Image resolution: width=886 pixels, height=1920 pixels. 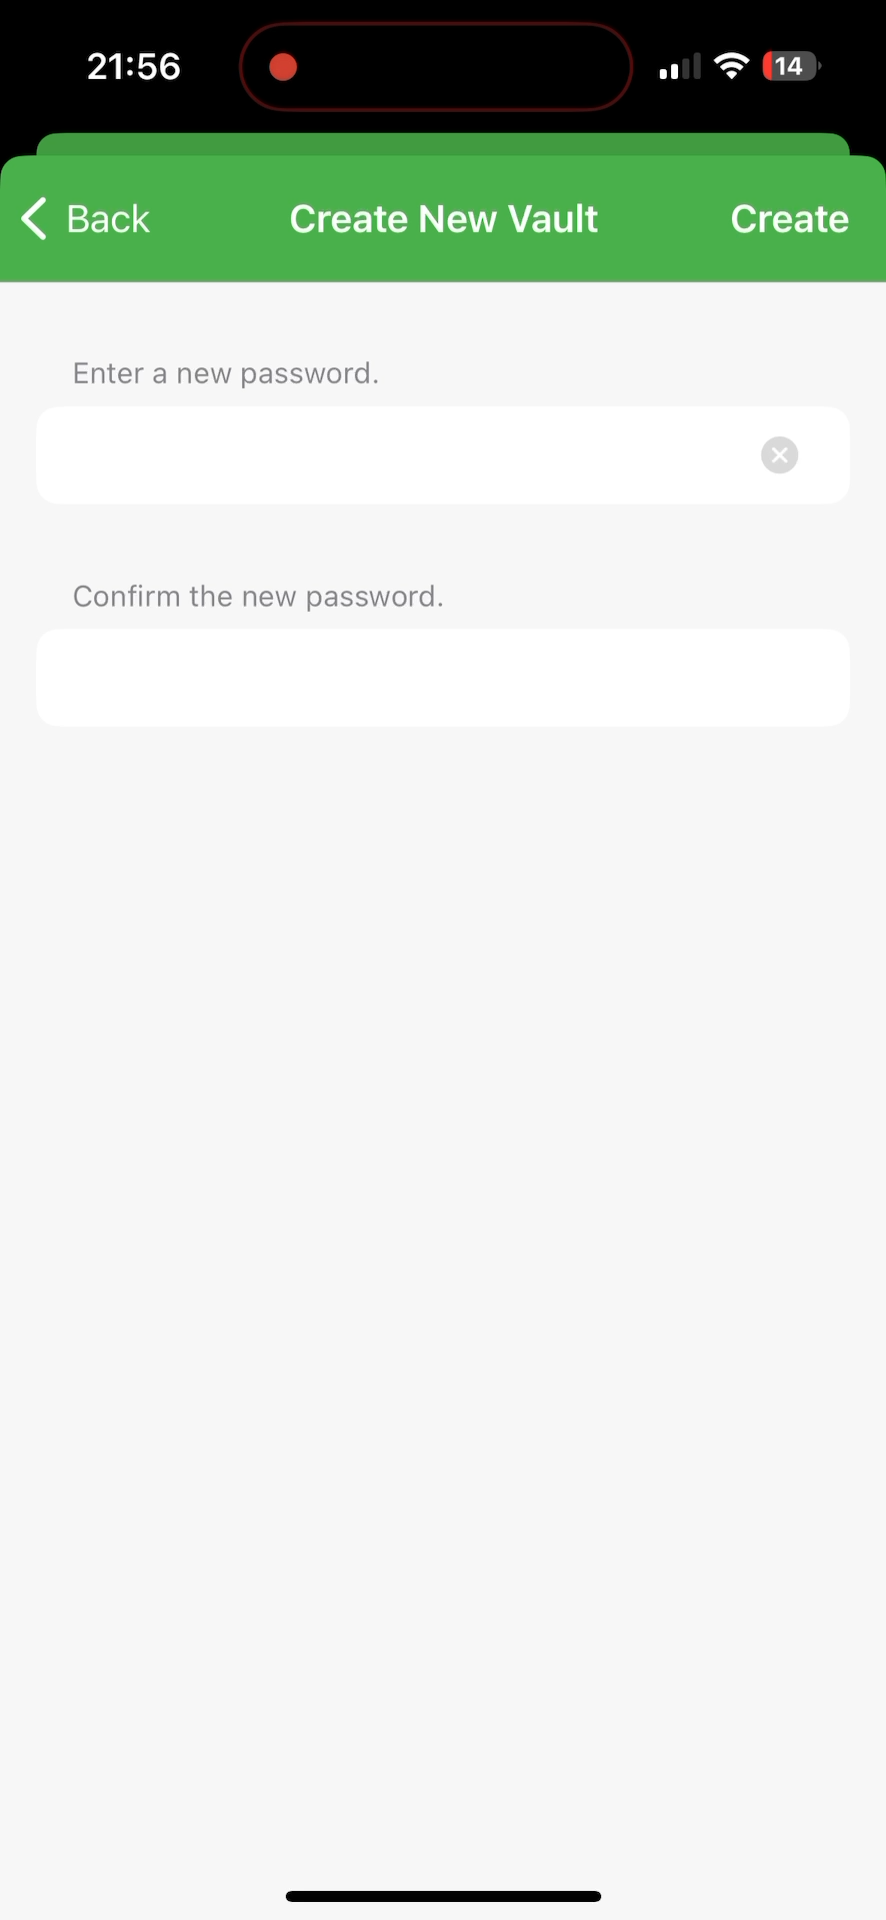 I want to click on confirm the new password, so click(x=264, y=594).